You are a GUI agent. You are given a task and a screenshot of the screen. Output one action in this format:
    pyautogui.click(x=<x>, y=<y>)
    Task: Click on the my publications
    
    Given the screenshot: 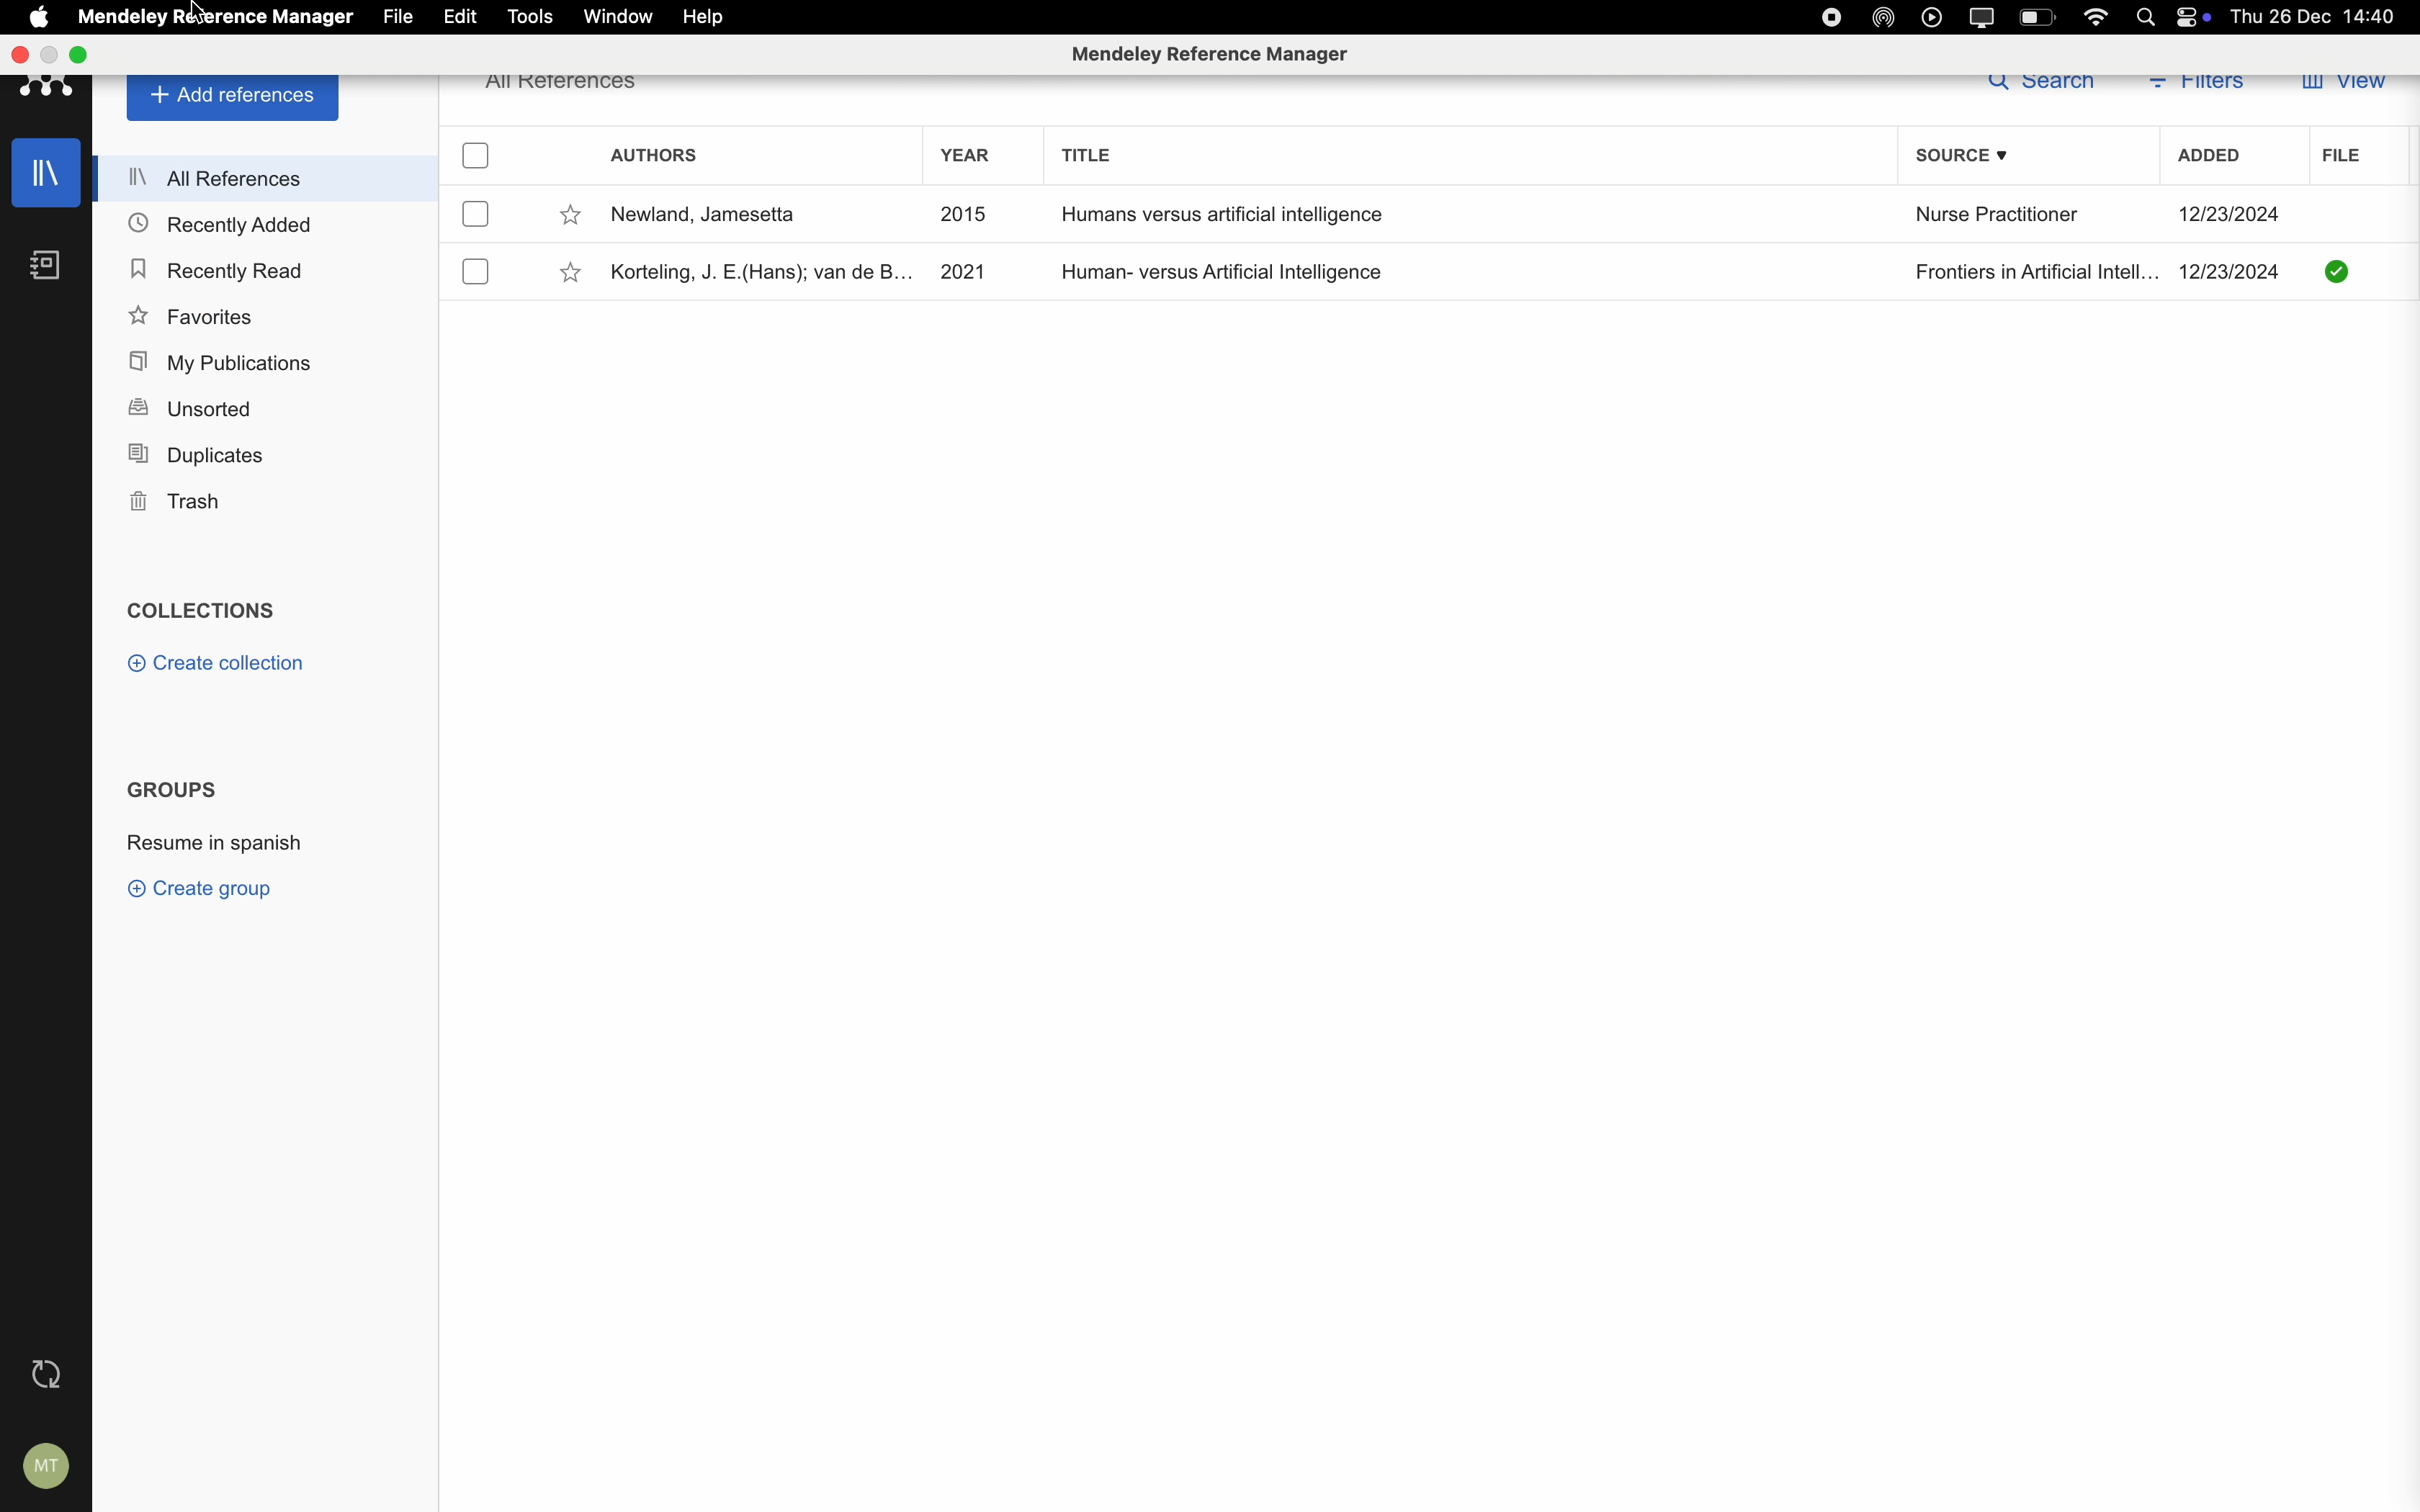 What is the action you would take?
    pyautogui.click(x=224, y=362)
    